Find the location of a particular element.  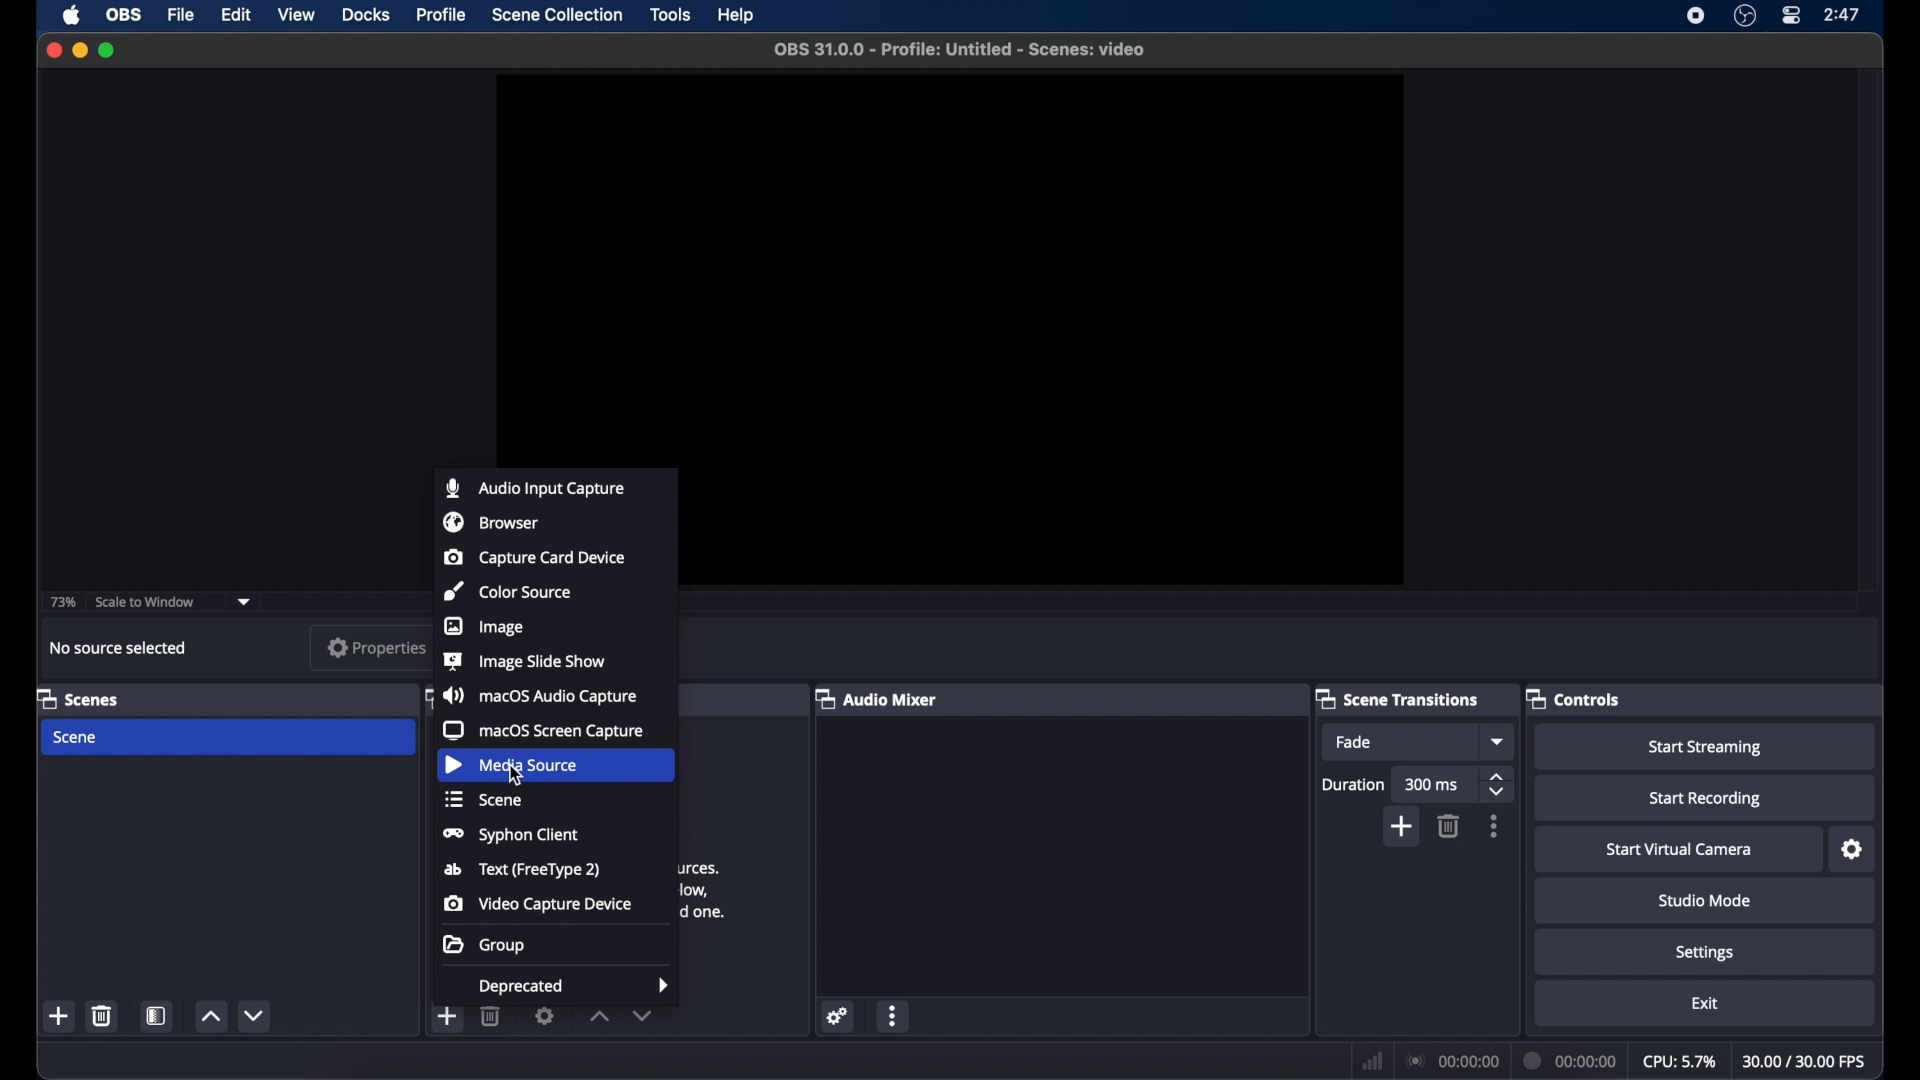

controls is located at coordinates (1574, 698).